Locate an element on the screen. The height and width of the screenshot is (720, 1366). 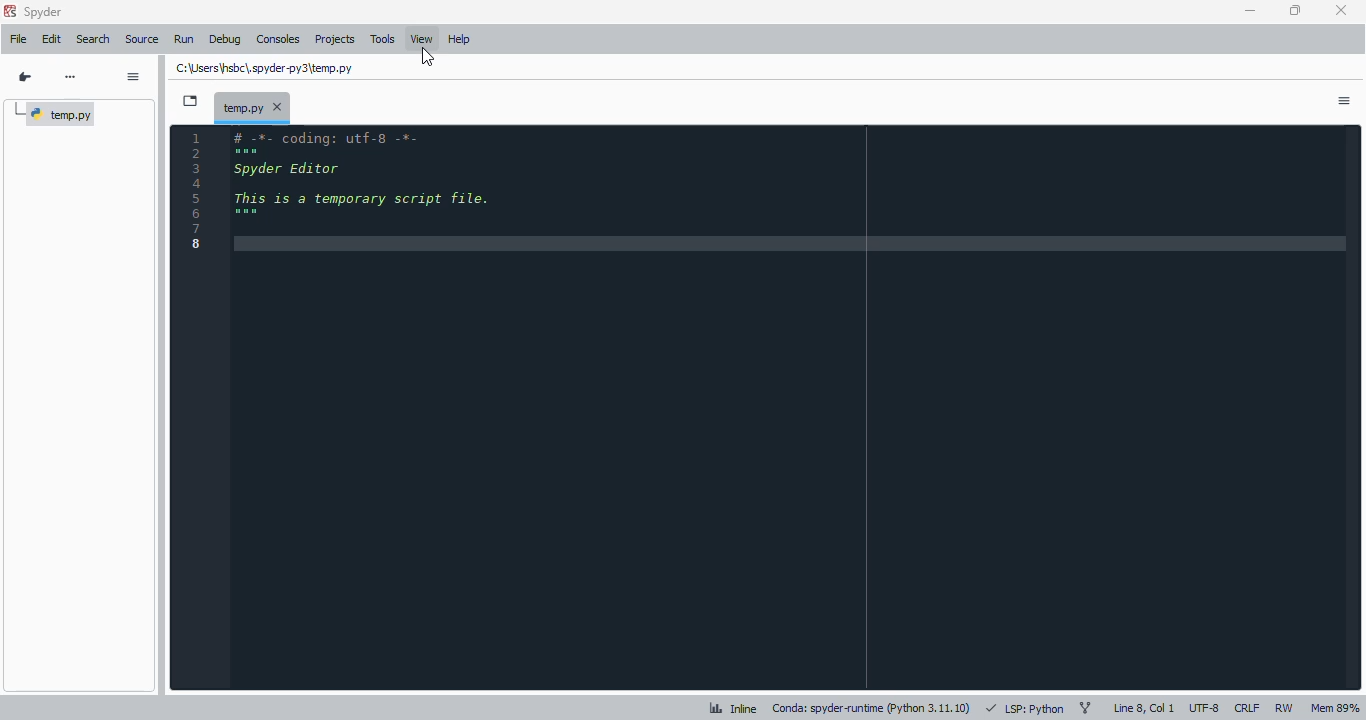
editor is located at coordinates (791, 406).